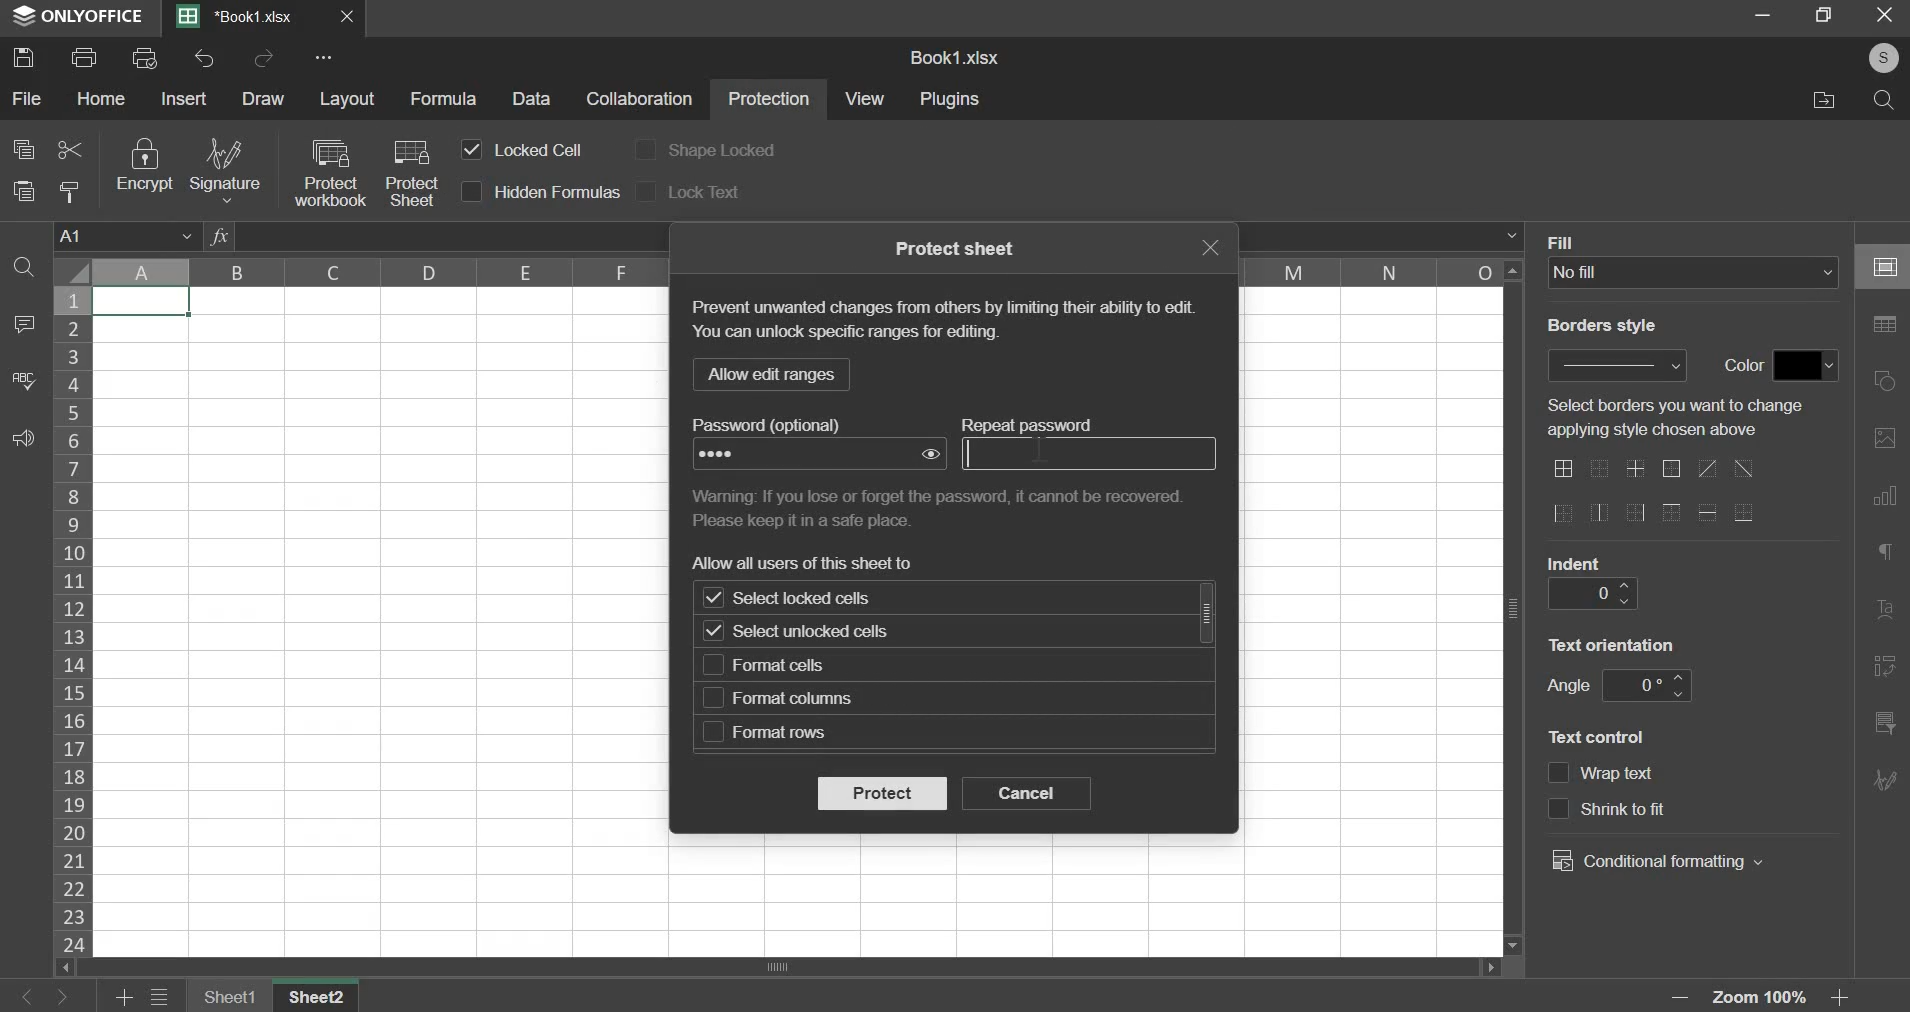 This screenshot has width=1910, height=1012. Describe the element at coordinates (727, 454) in the screenshot. I see `Password` at that location.